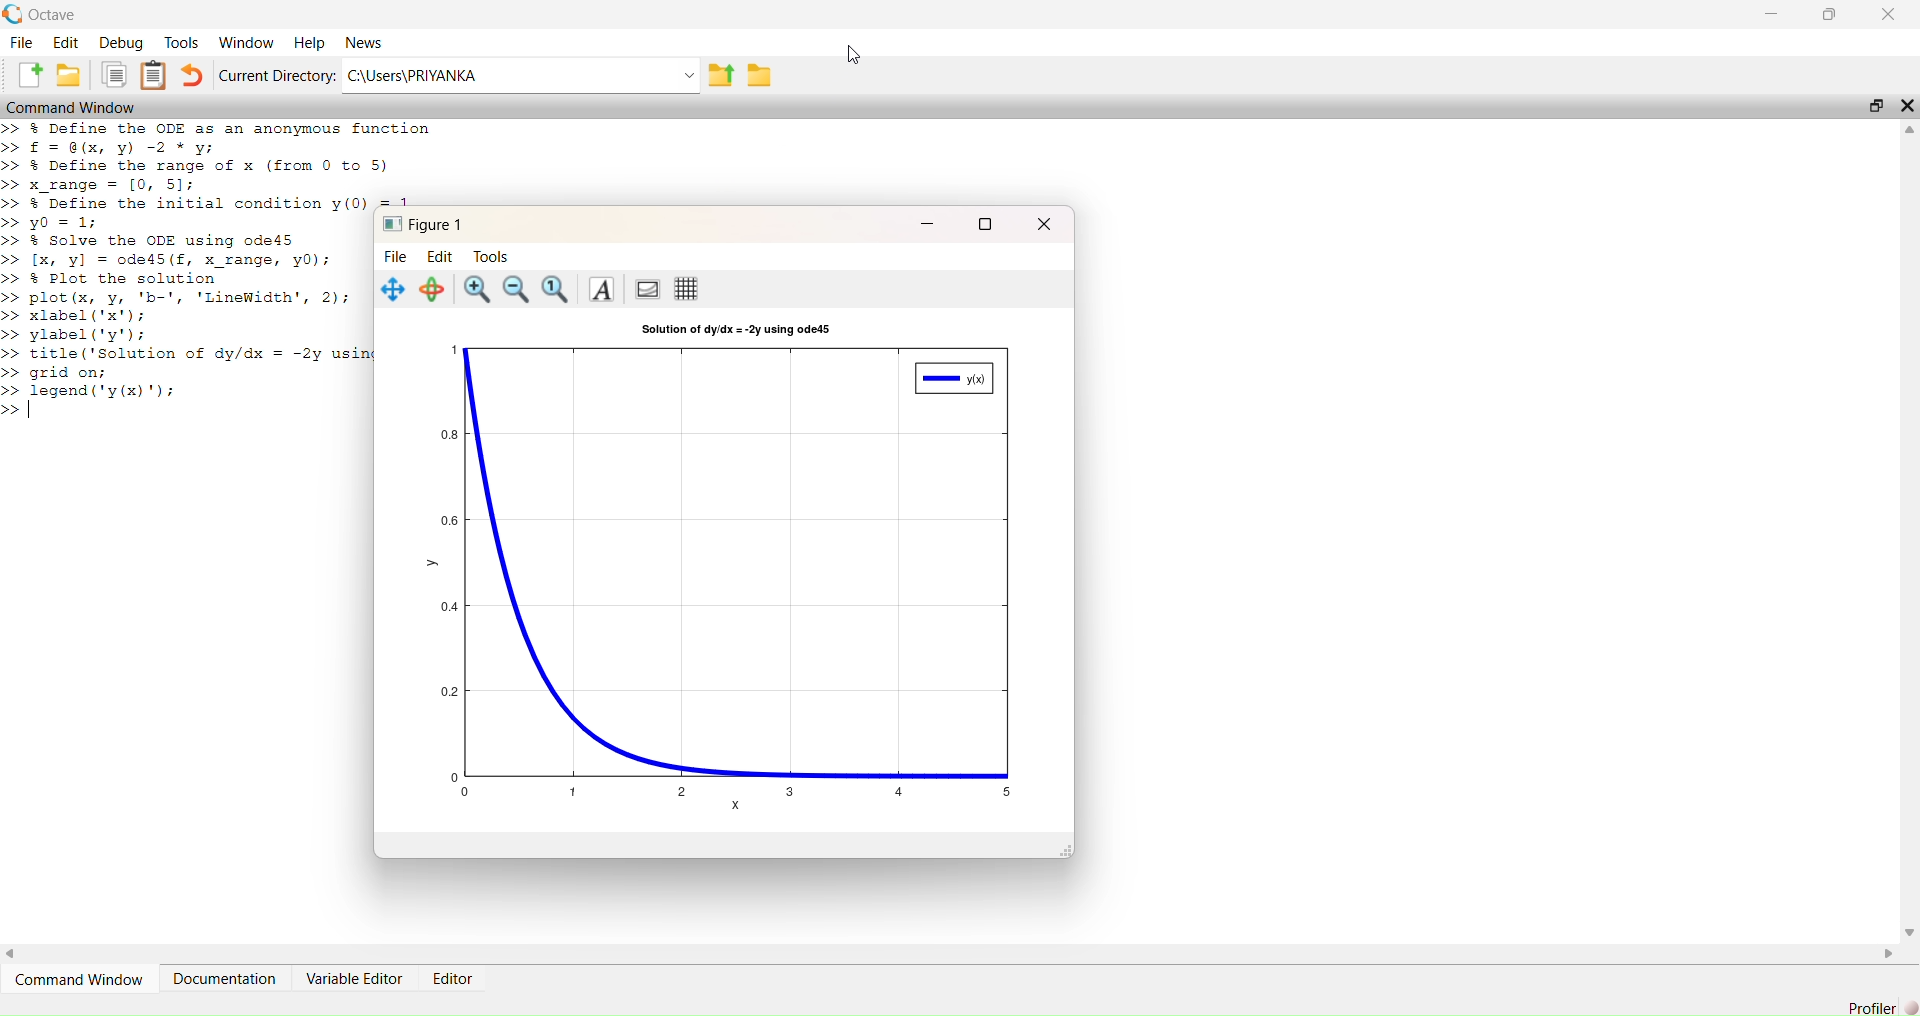  I want to click on cursor, so click(853, 55).